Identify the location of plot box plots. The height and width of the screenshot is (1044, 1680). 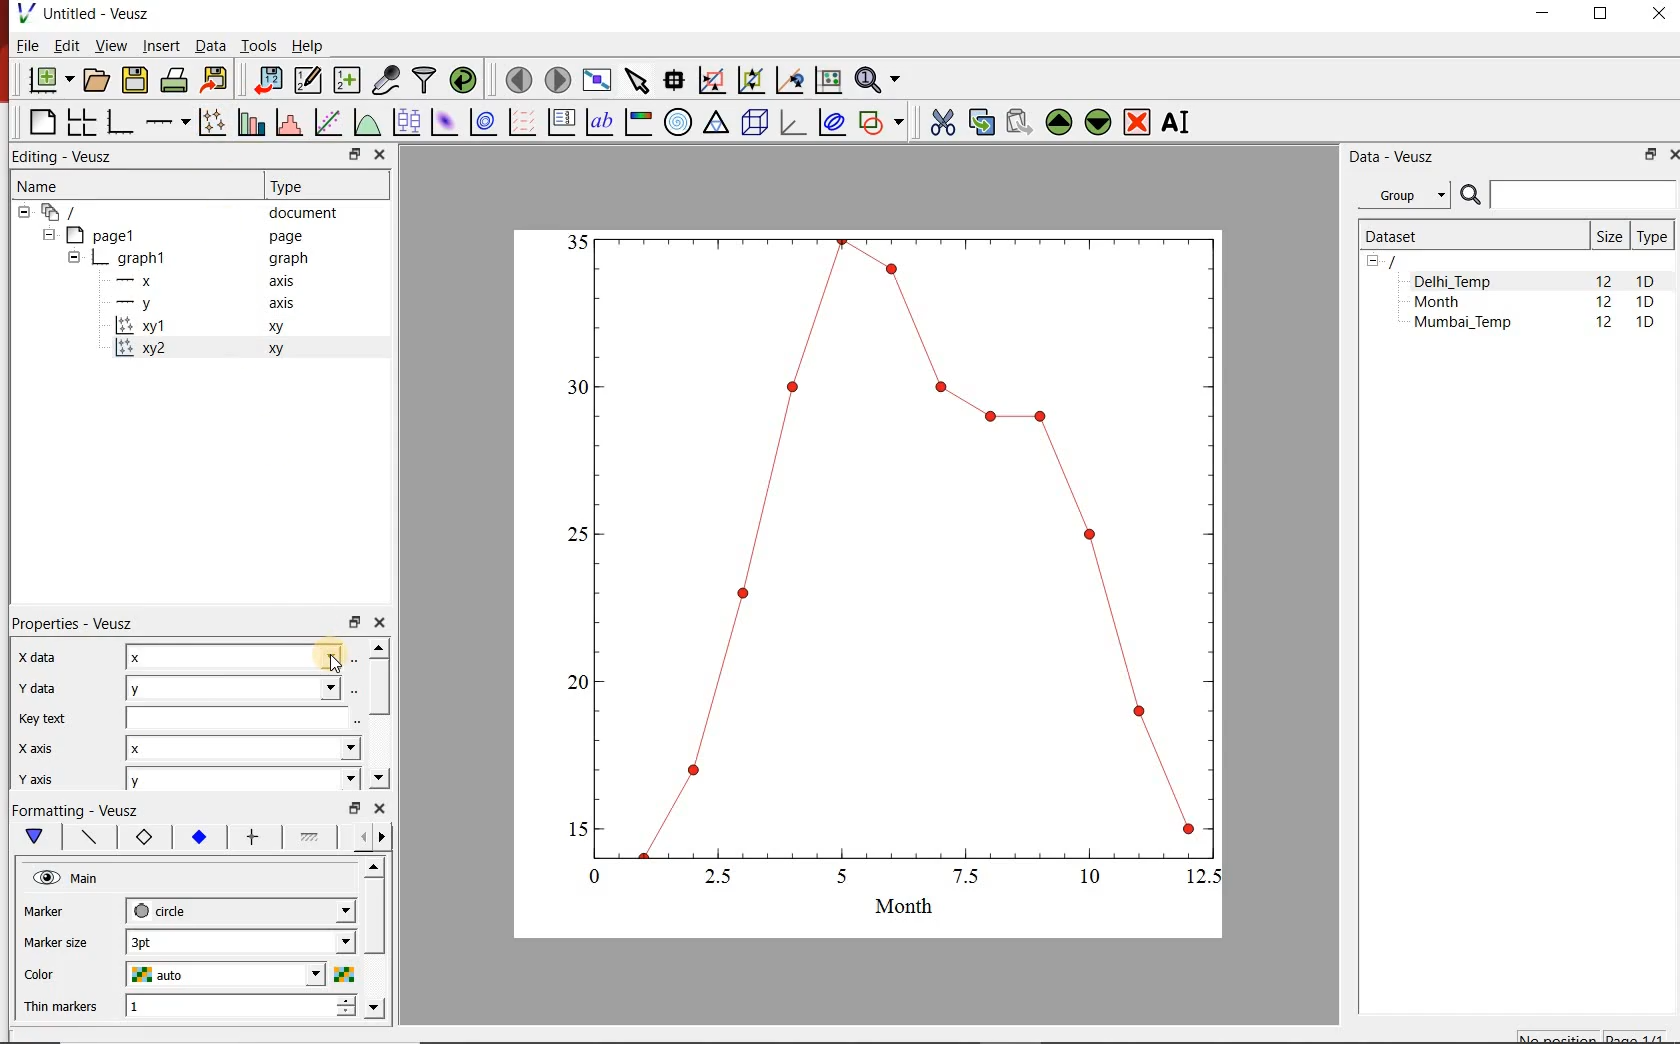
(406, 122).